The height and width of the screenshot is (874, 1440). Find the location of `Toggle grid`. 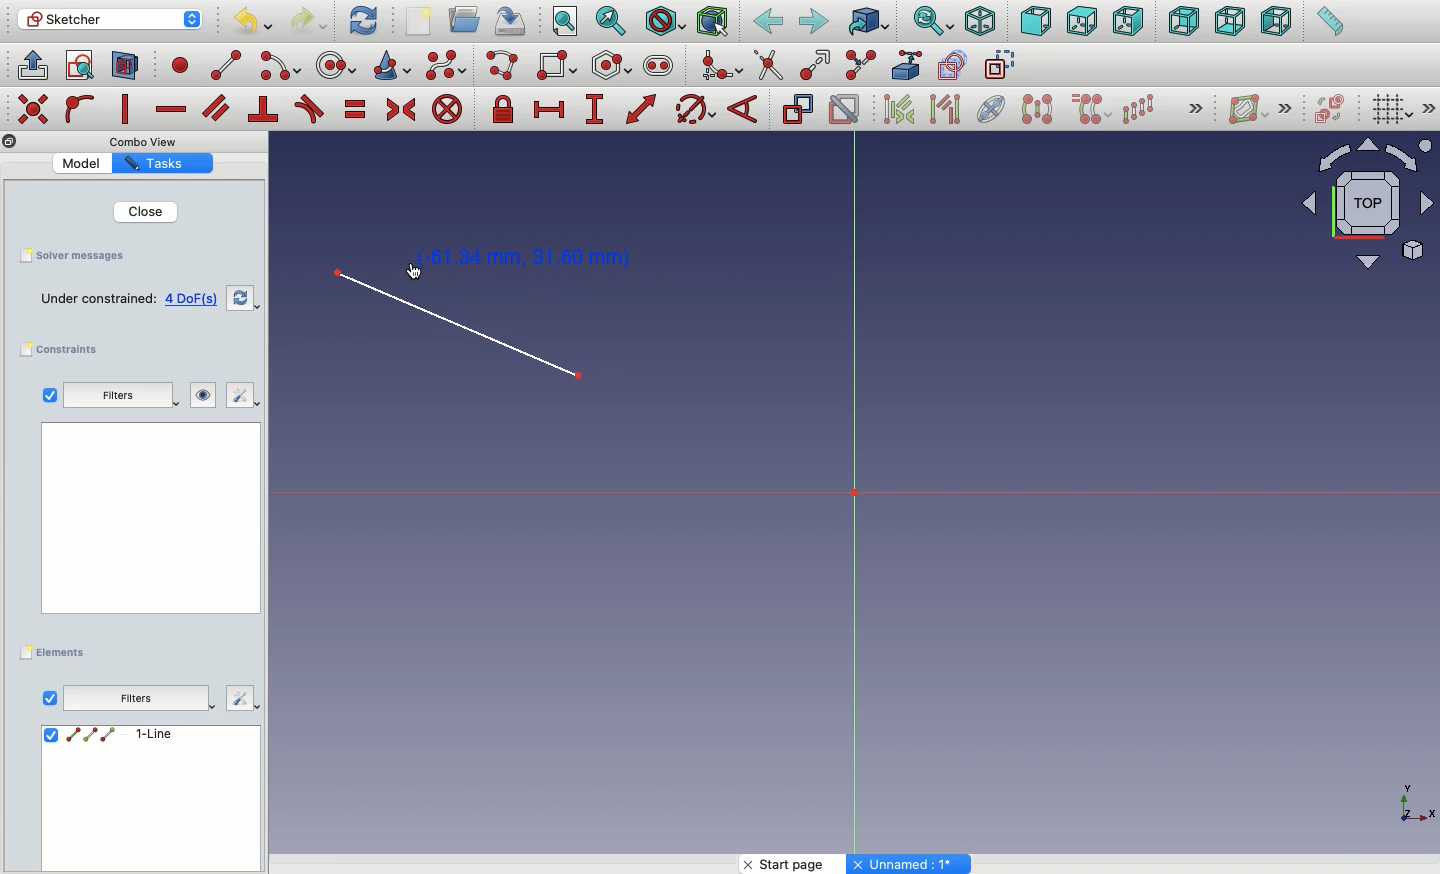

Toggle grid is located at coordinates (1393, 111).